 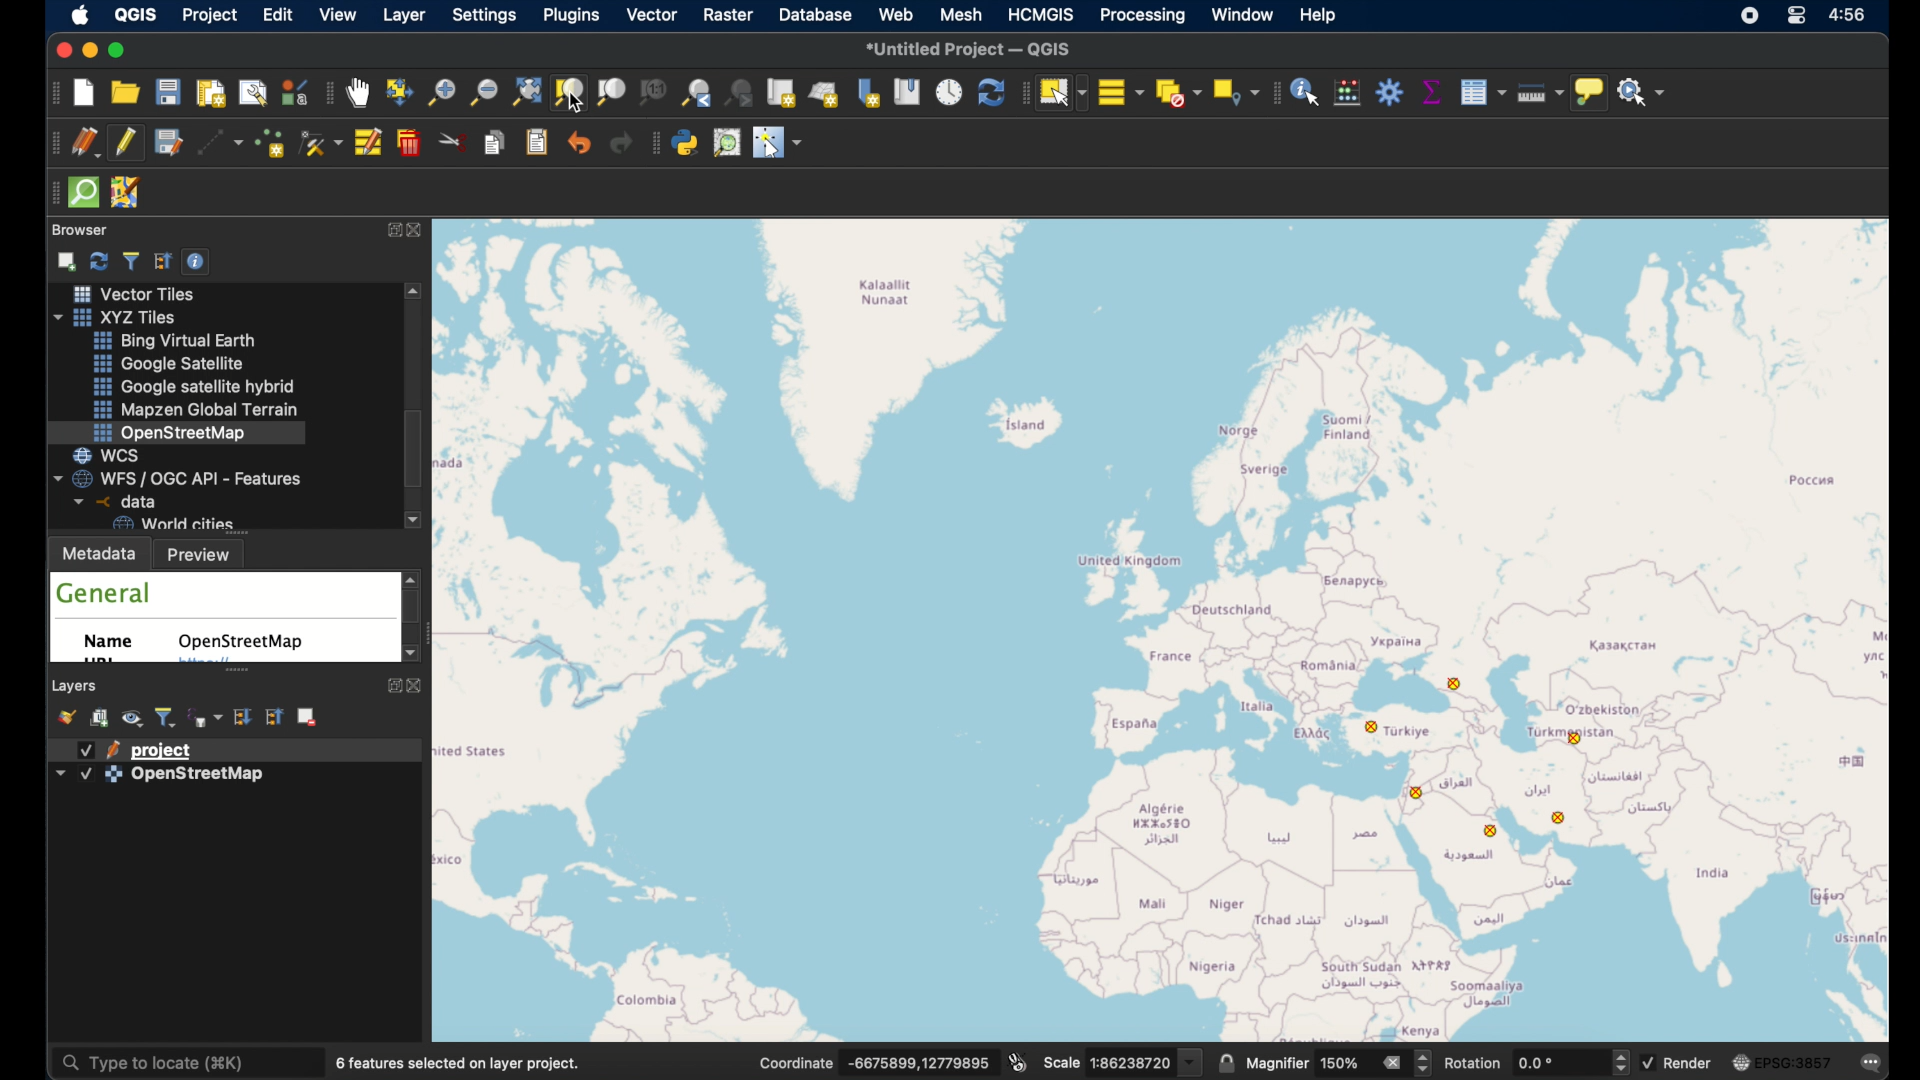 I want to click on openstreetmap, so click(x=171, y=432).